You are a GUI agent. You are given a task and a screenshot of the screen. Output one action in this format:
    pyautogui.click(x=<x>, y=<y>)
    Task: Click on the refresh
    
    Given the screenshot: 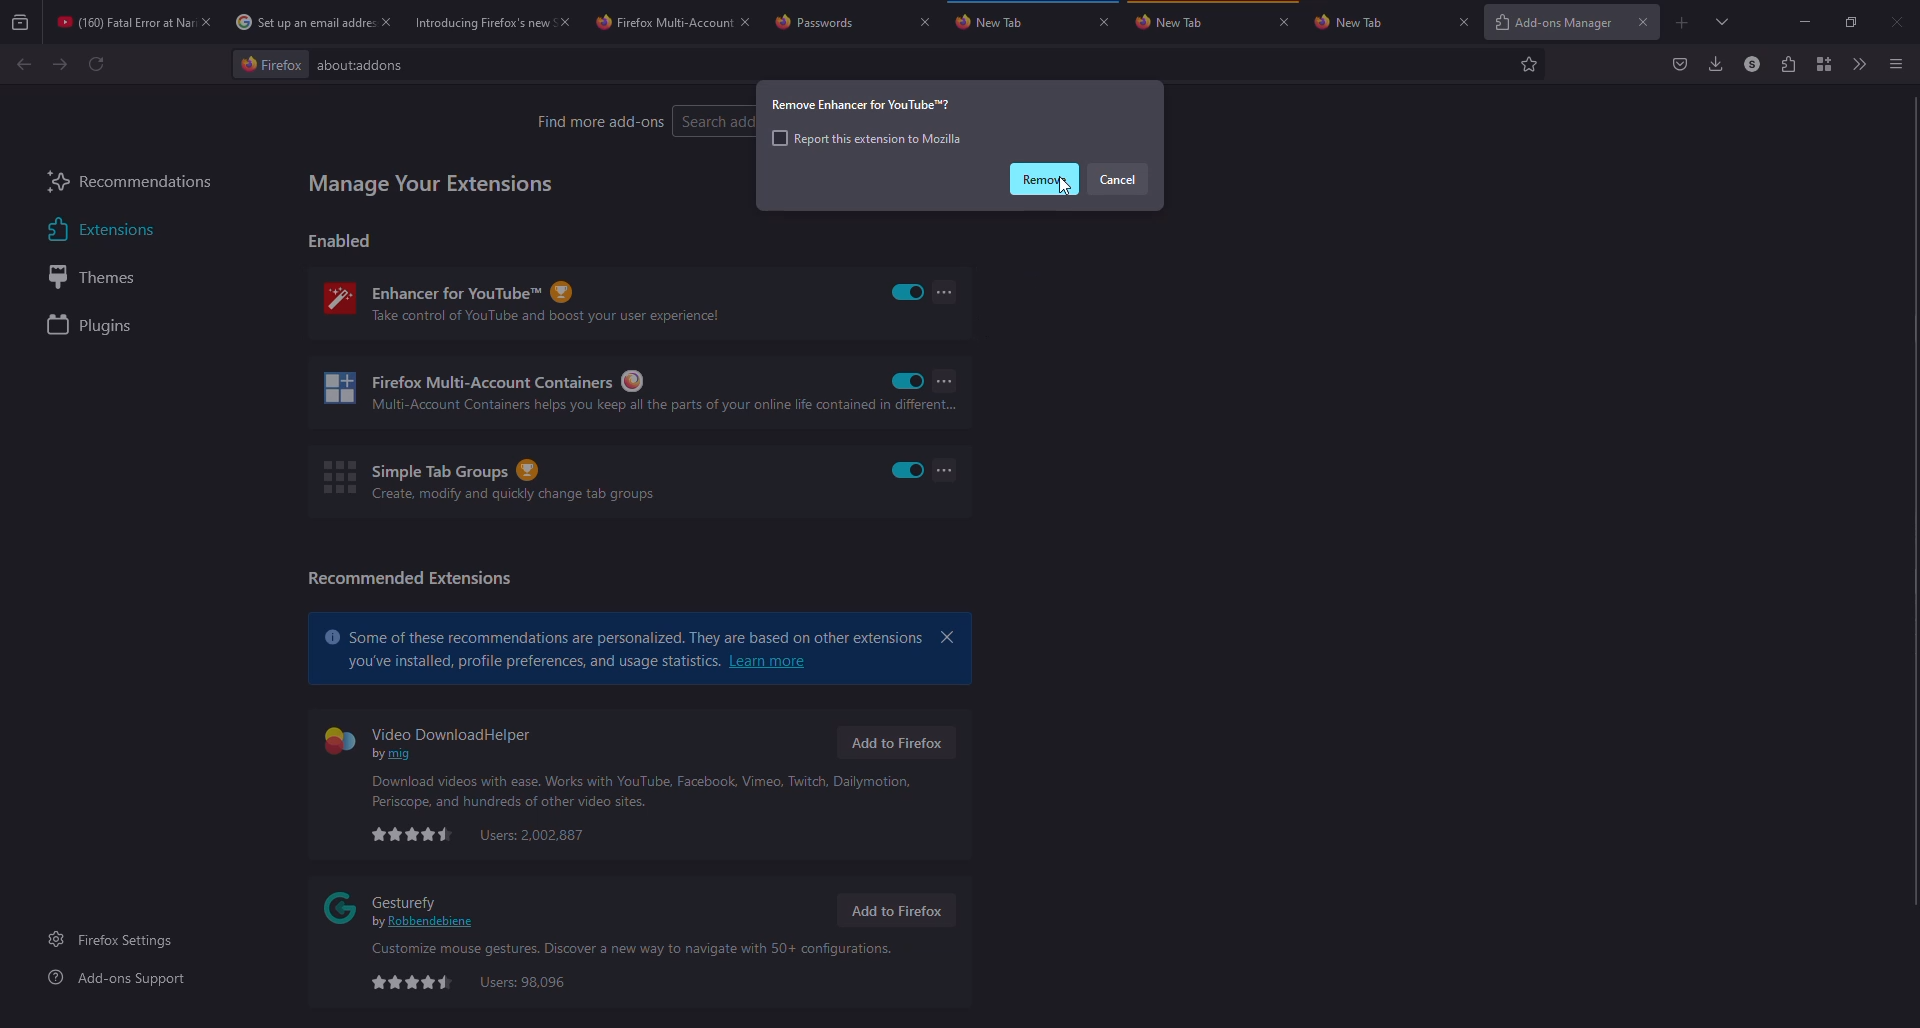 What is the action you would take?
    pyautogui.click(x=96, y=64)
    